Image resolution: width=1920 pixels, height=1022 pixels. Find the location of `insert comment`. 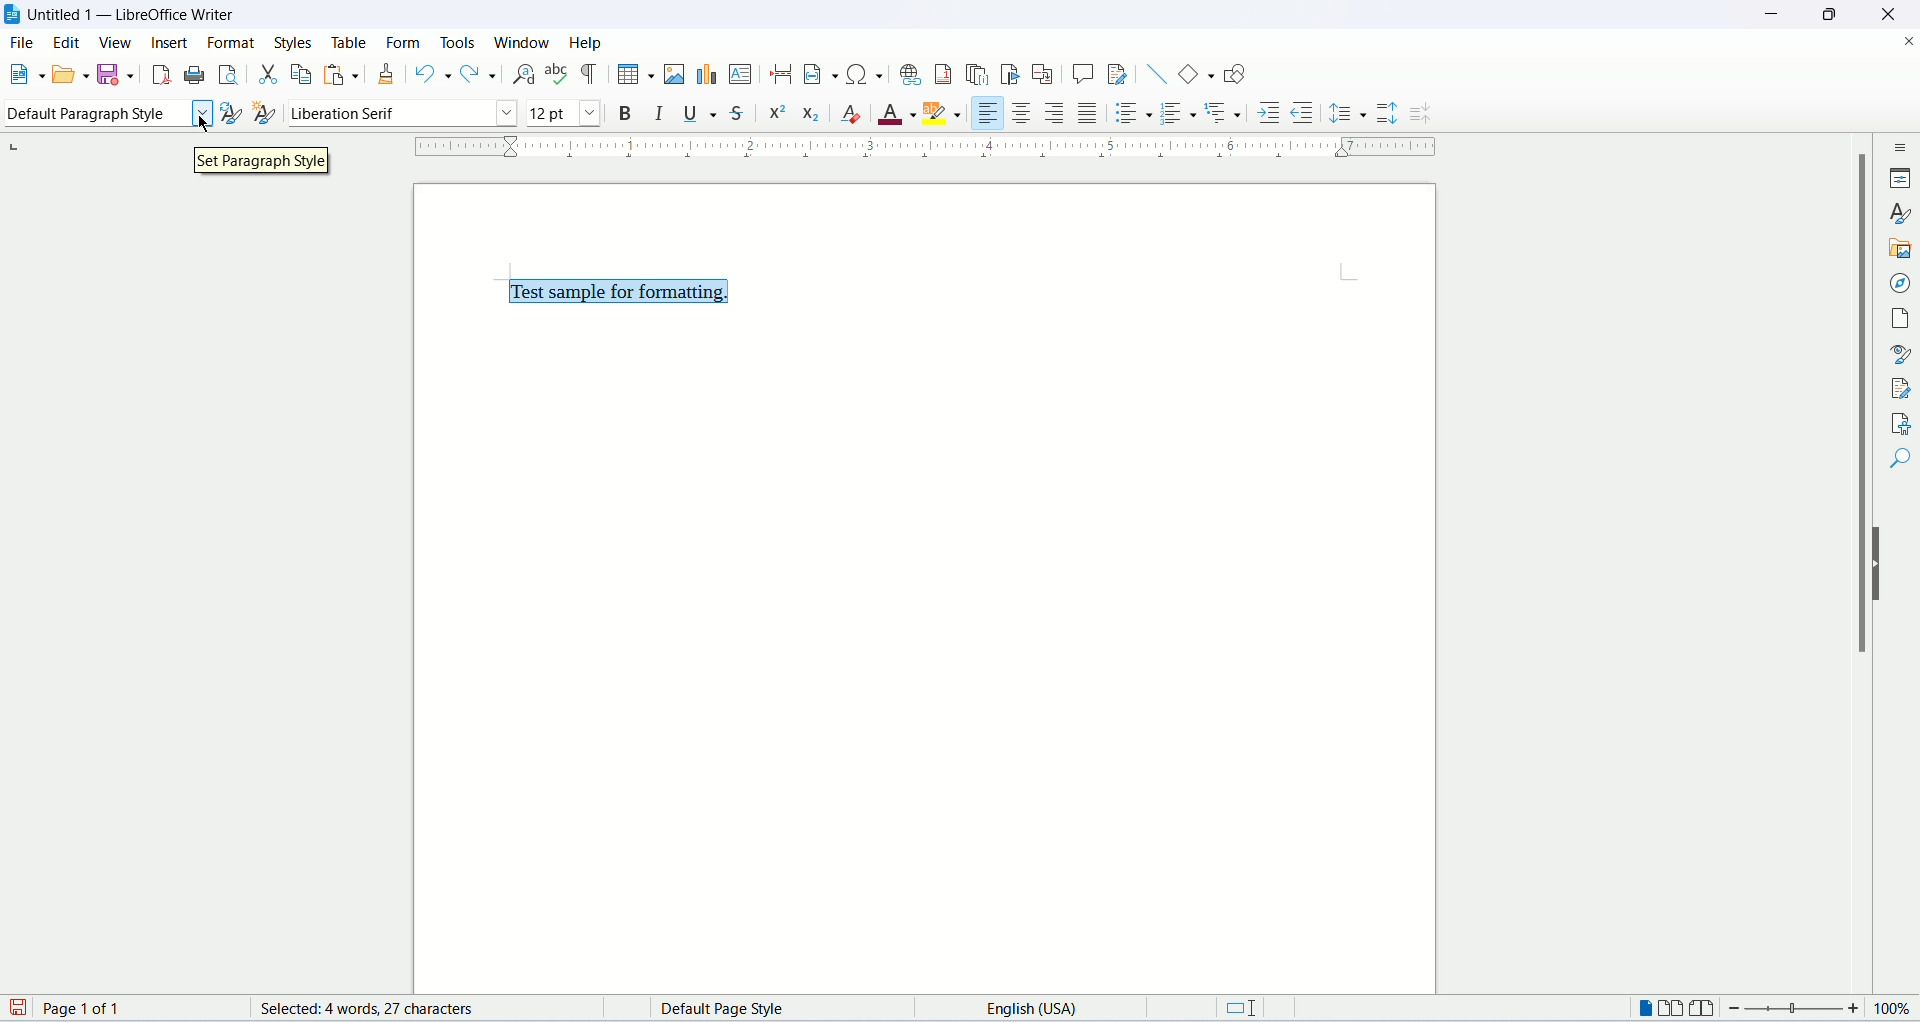

insert comment is located at coordinates (1082, 72).